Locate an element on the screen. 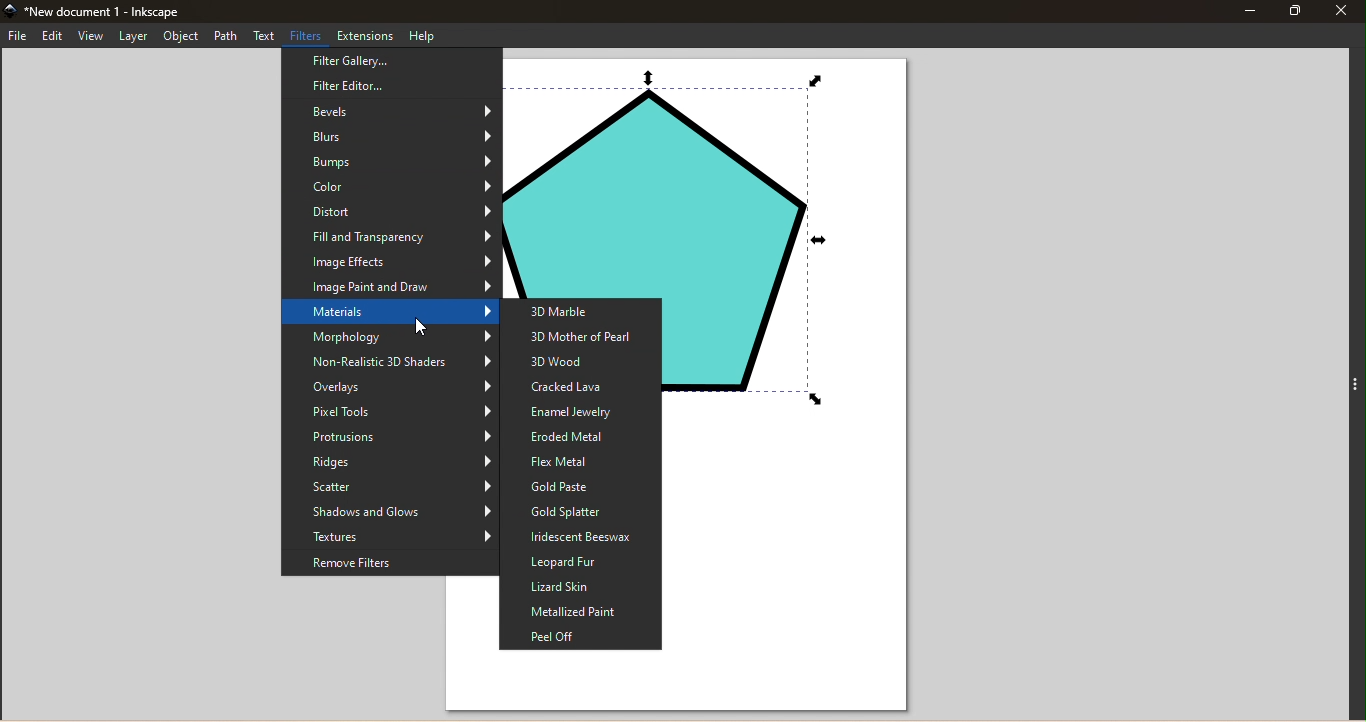 The image size is (1366, 722). Cracked Lava is located at coordinates (581, 387).